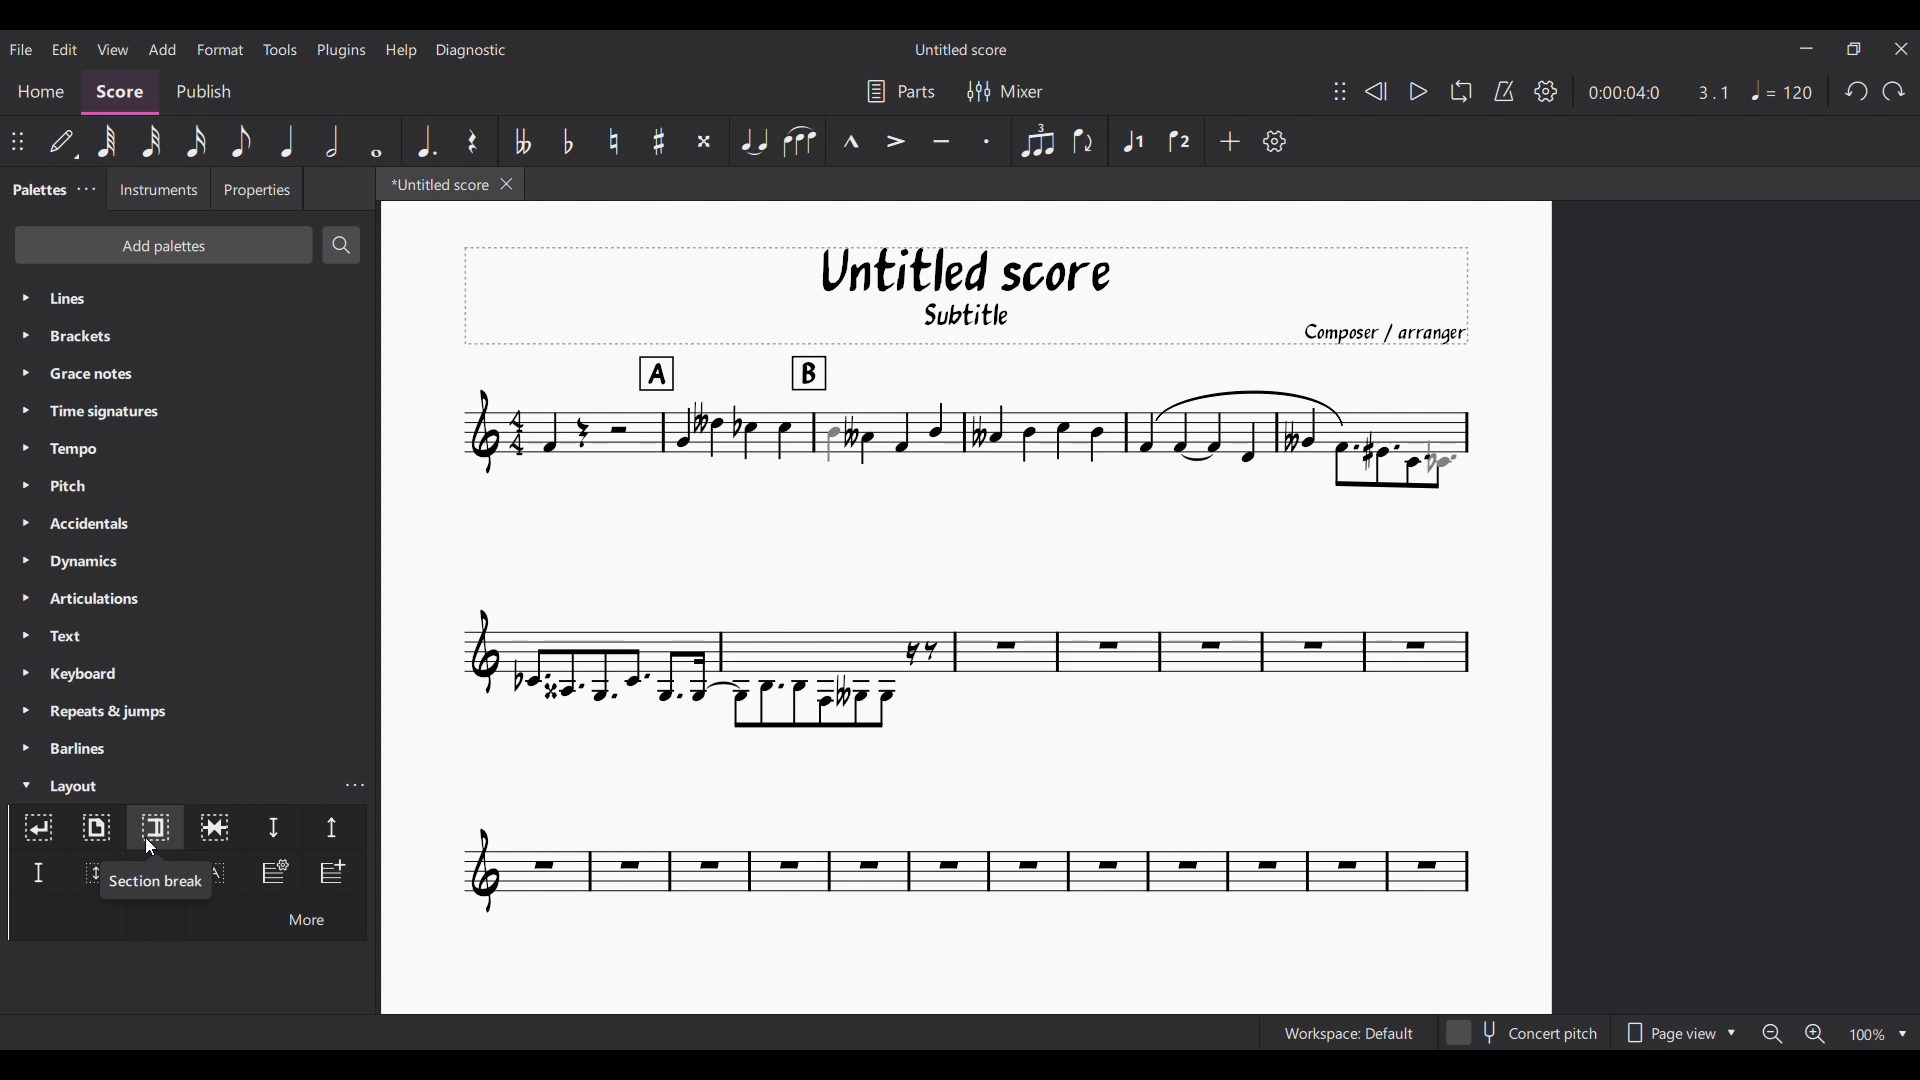 The height and width of the screenshot is (1080, 1920). Describe the element at coordinates (189, 712) in the screenshot. I see `Repeats and jumps` at that location.